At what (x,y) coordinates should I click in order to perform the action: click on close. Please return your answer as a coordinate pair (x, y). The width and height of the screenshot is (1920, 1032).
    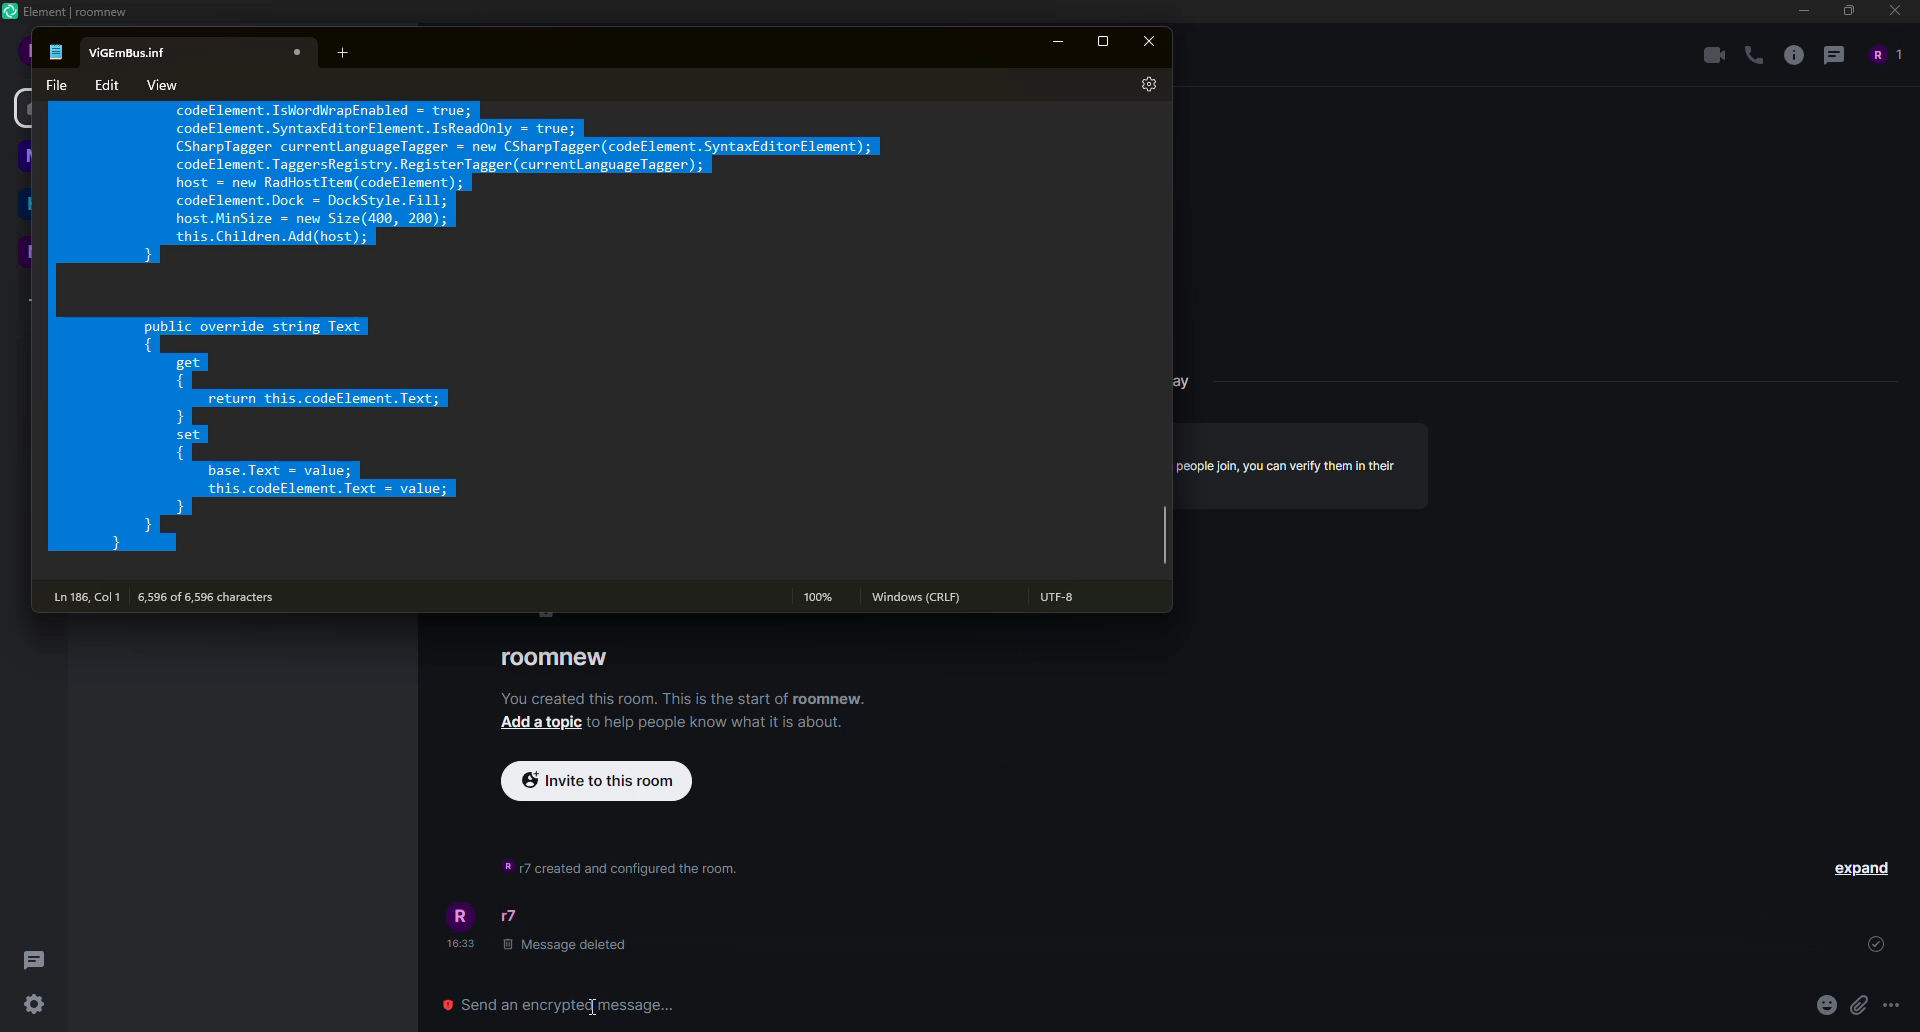
    Looking at the image, I should click on (1153, 43).